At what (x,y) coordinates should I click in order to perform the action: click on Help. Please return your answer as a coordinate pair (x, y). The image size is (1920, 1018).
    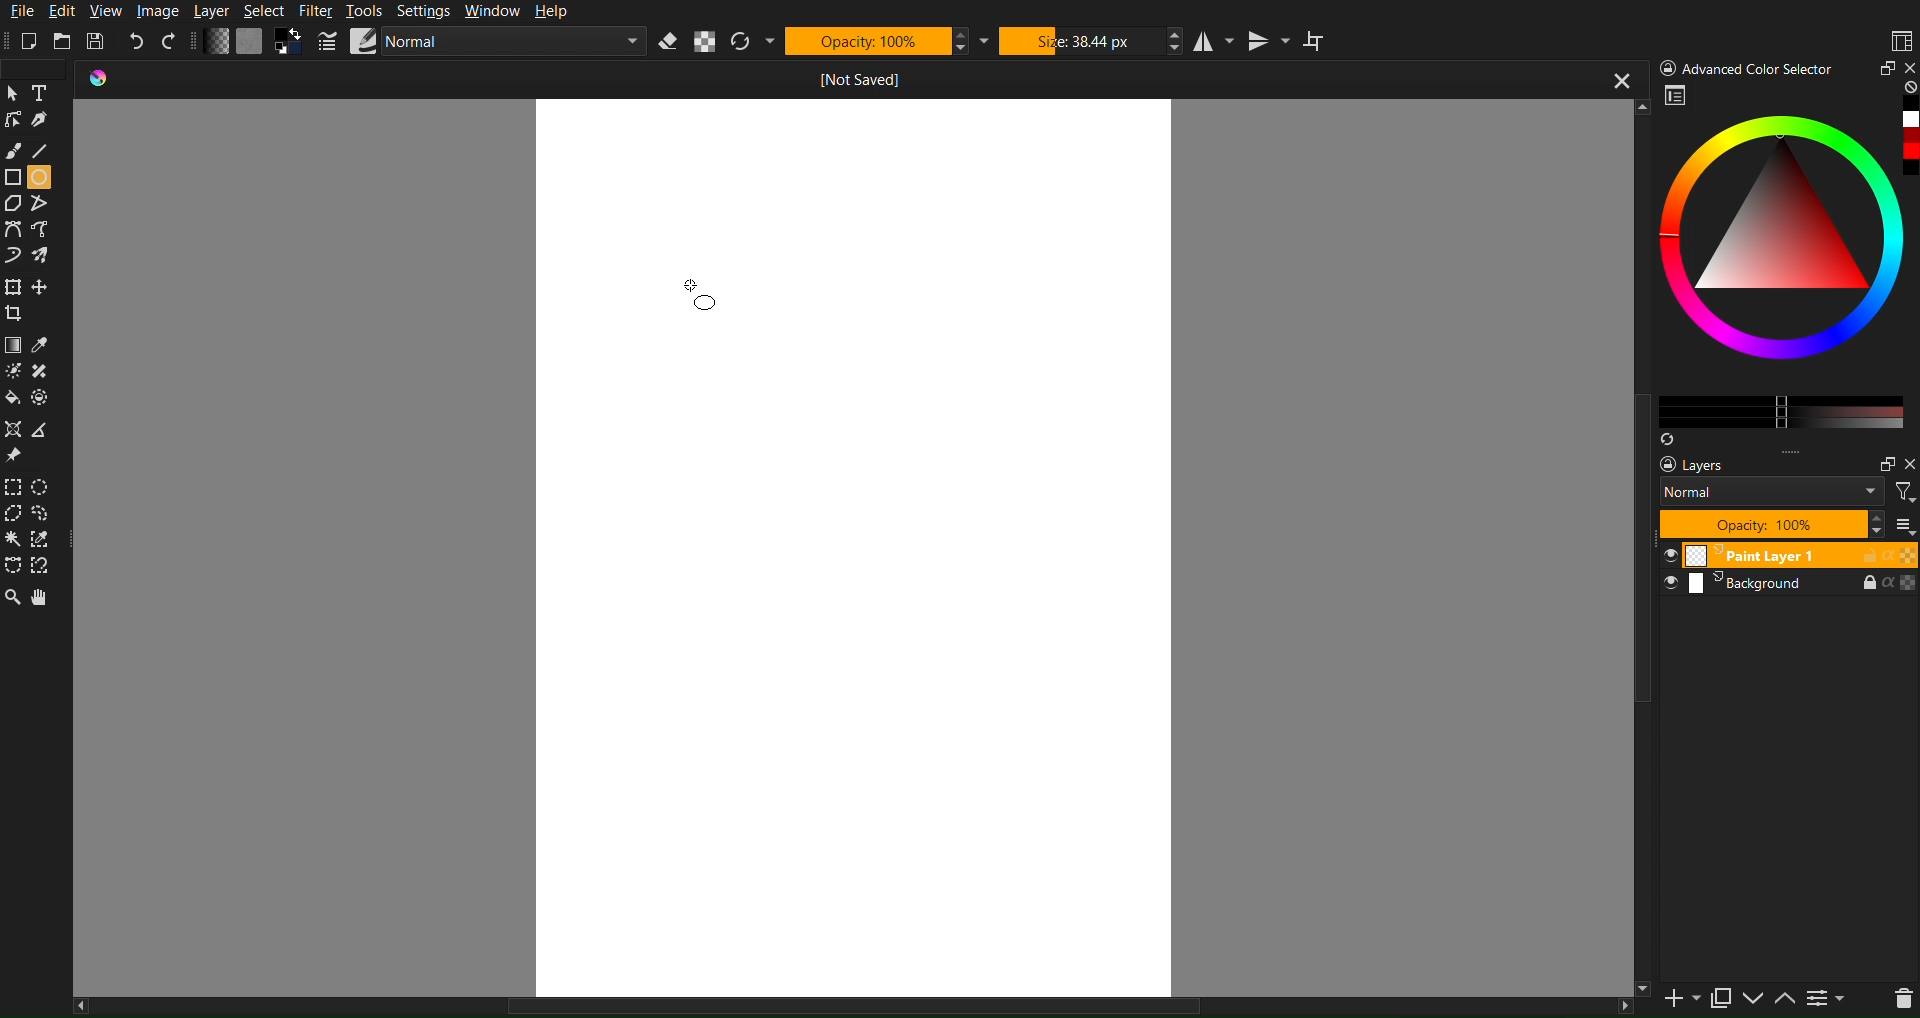
    Looking at the image, I should click on (557, 12).